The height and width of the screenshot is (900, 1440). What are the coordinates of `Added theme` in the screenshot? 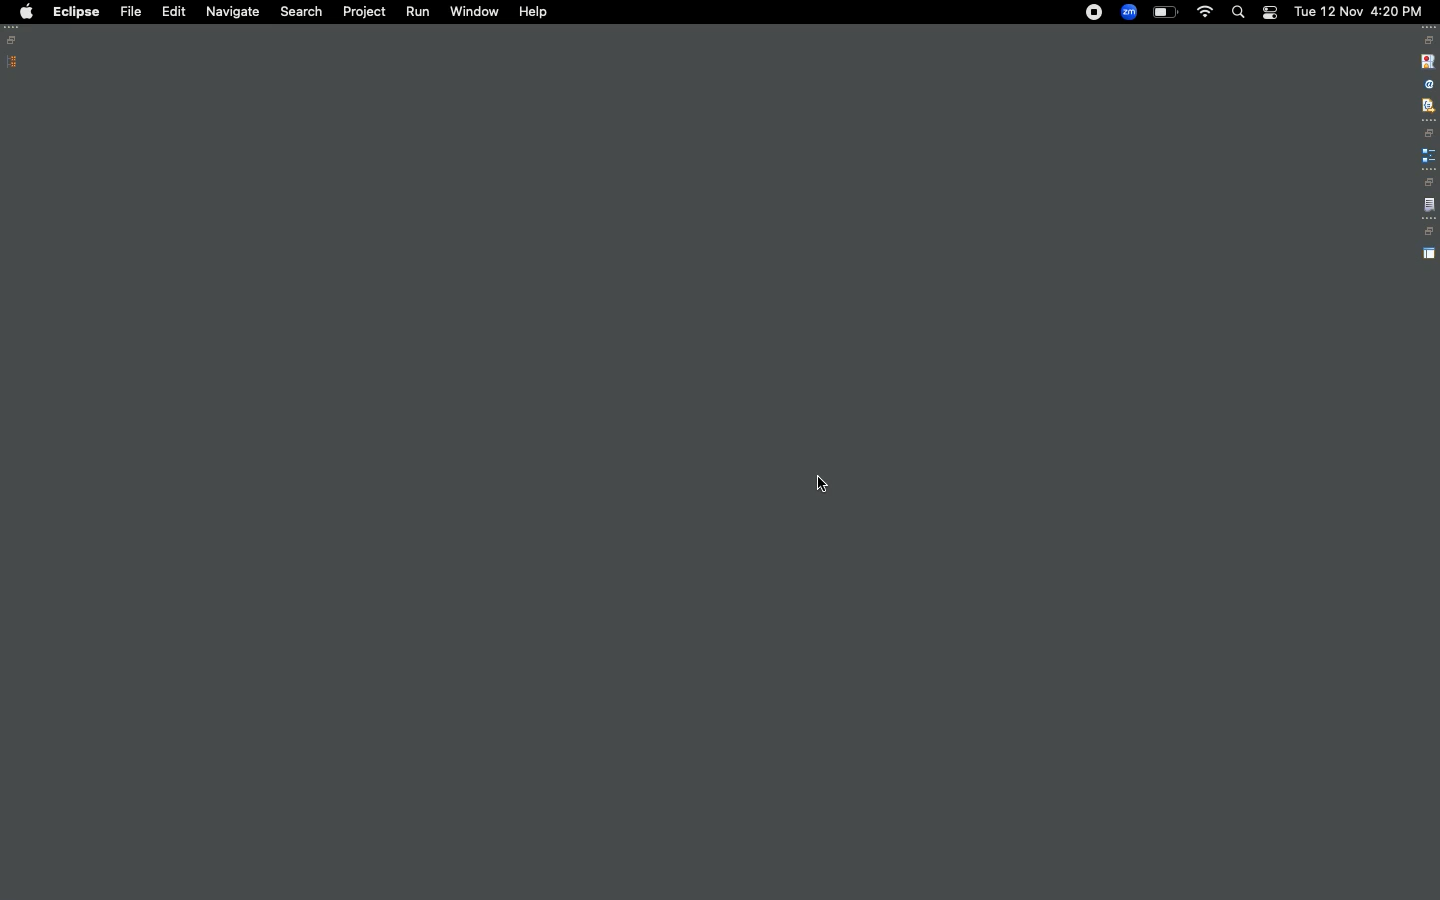 It's located at (847, 492).